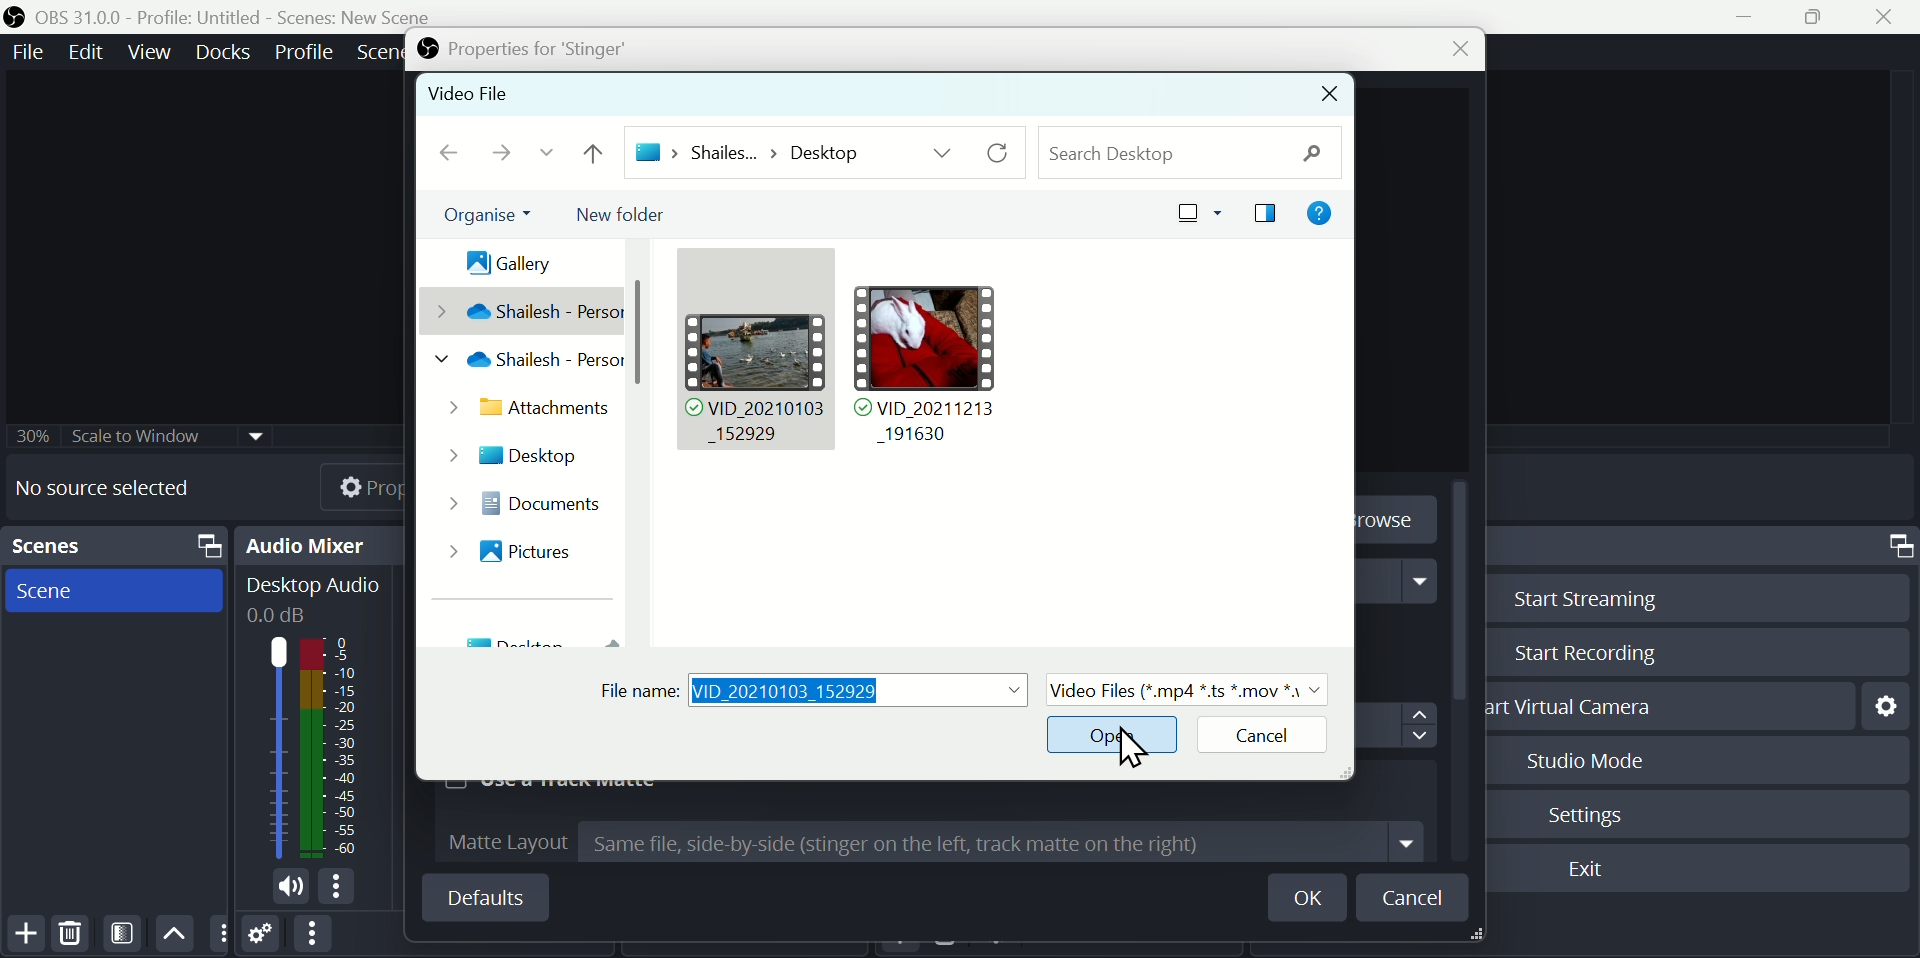 The image size is (1920, 958). Describe the element at coordinates (311, 935) in the screenshot. I see `More options` at that location.